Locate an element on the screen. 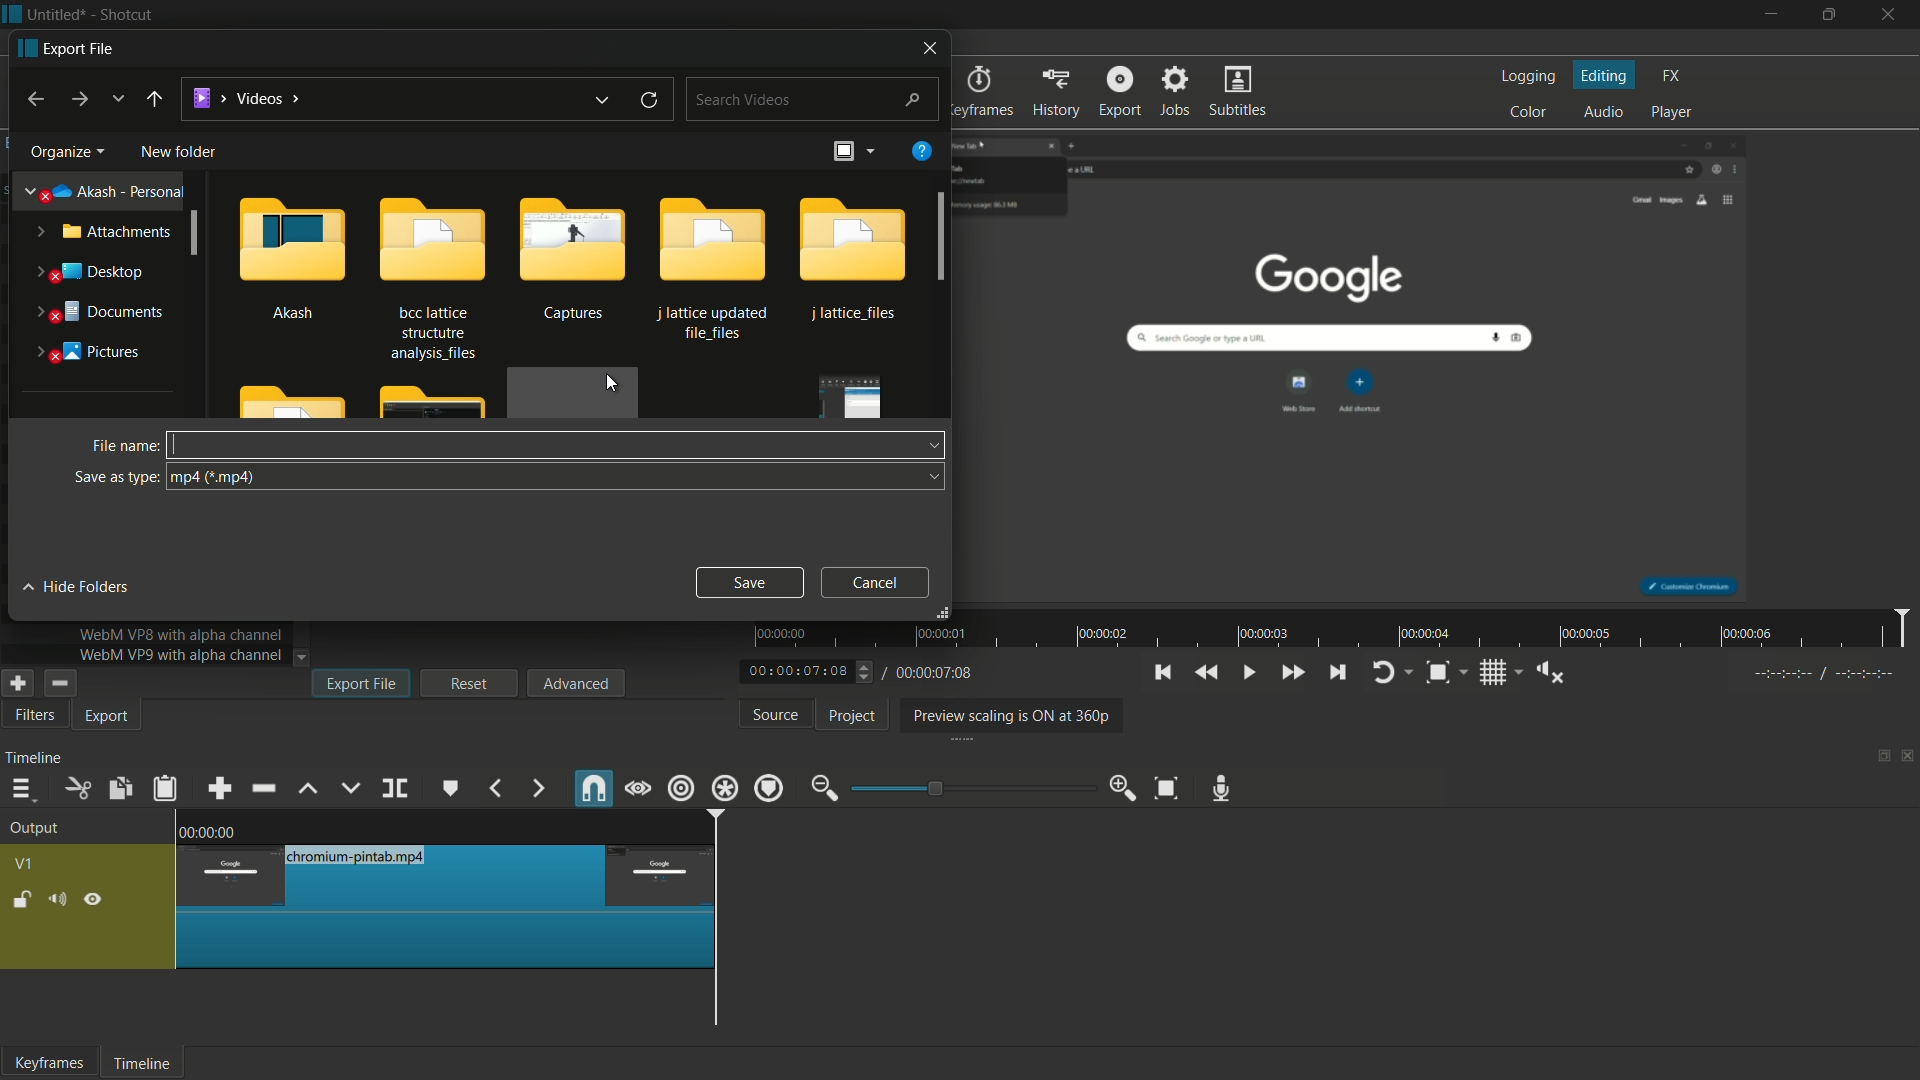 This screenshot has width=1920, height=1080. audio is located at coordinates (1604, 113).